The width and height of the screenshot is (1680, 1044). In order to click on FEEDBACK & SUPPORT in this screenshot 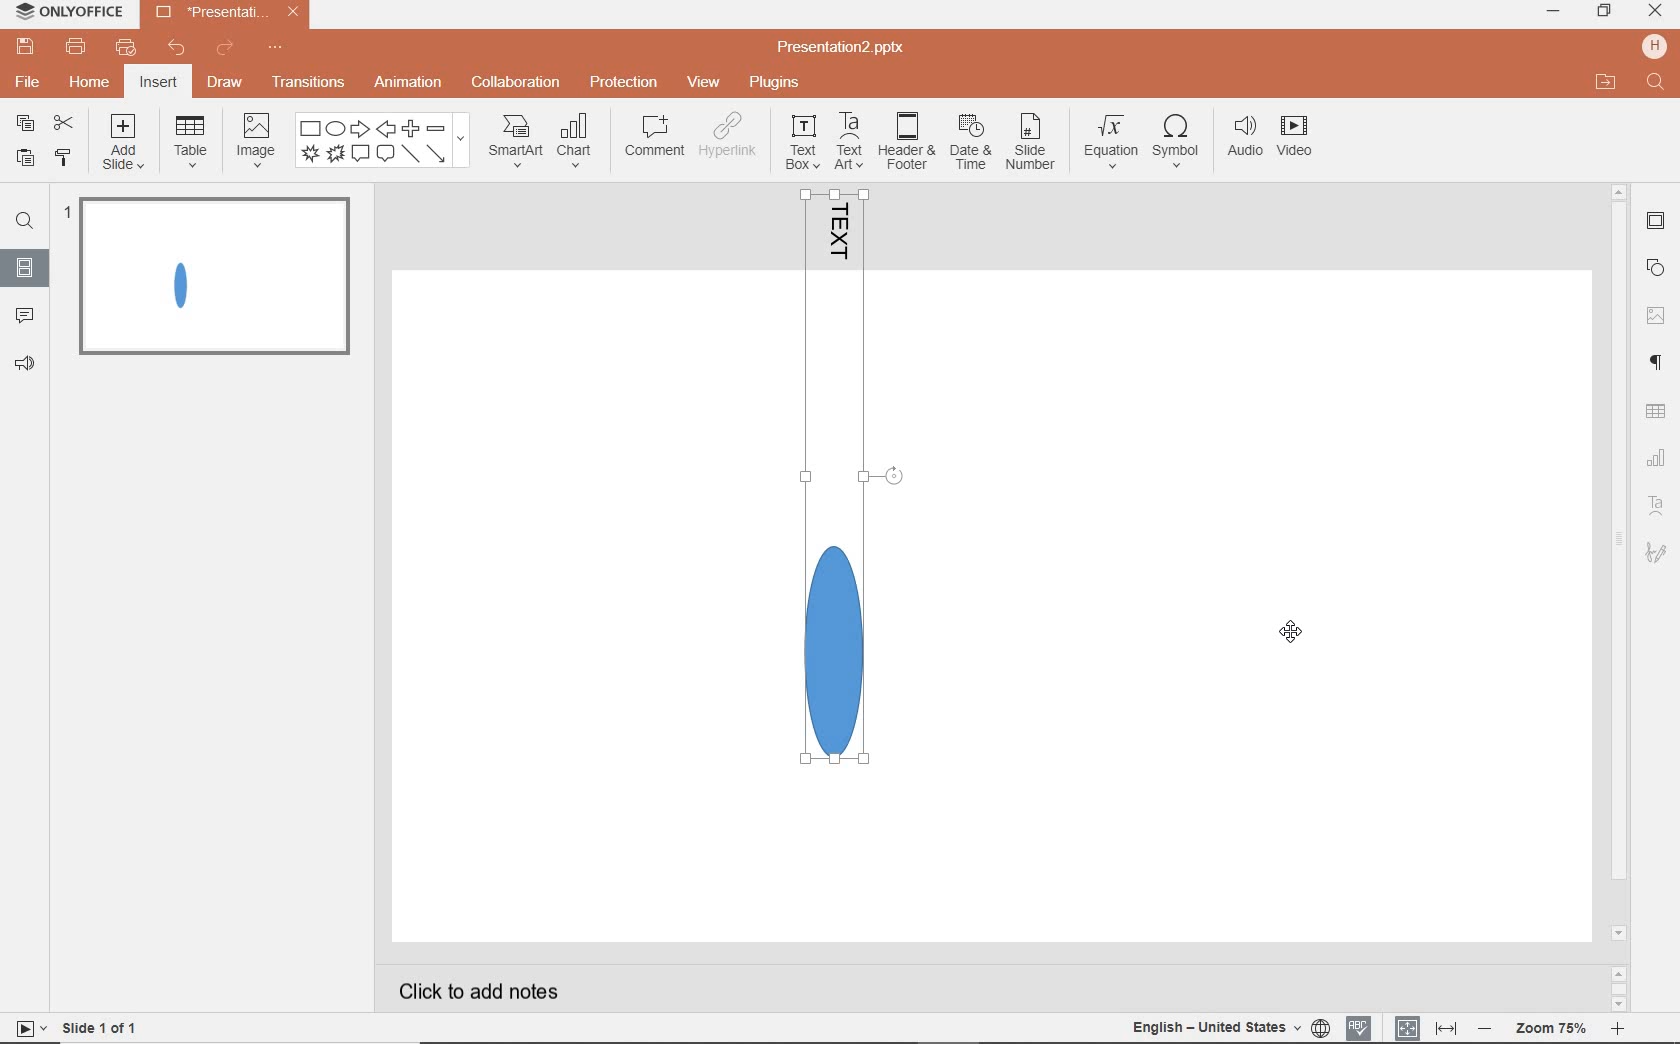, I will do `click(24, 363)`.